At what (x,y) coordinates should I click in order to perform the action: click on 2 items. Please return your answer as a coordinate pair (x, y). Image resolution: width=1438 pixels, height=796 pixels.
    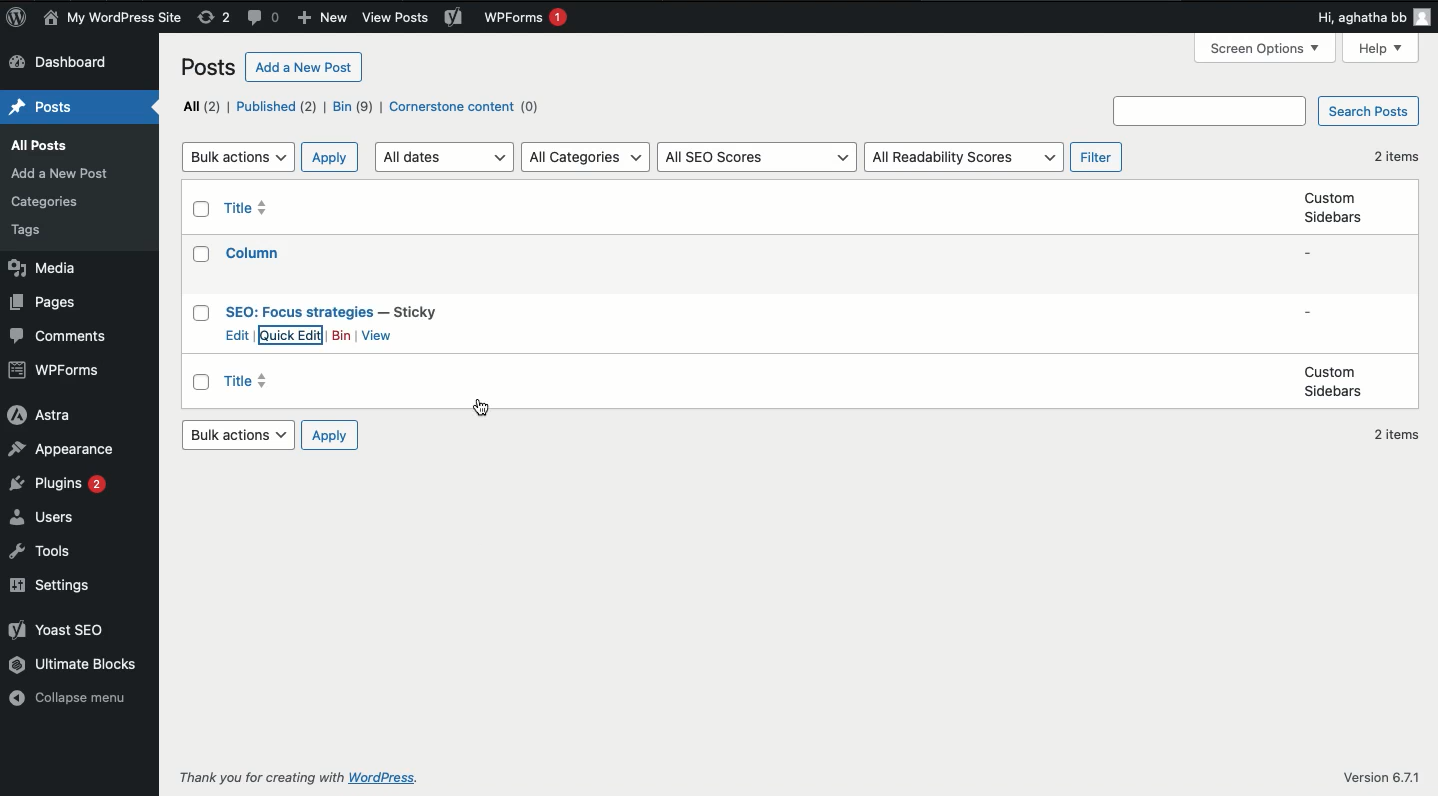
    Looking at the image, I should click on (1396, 436).